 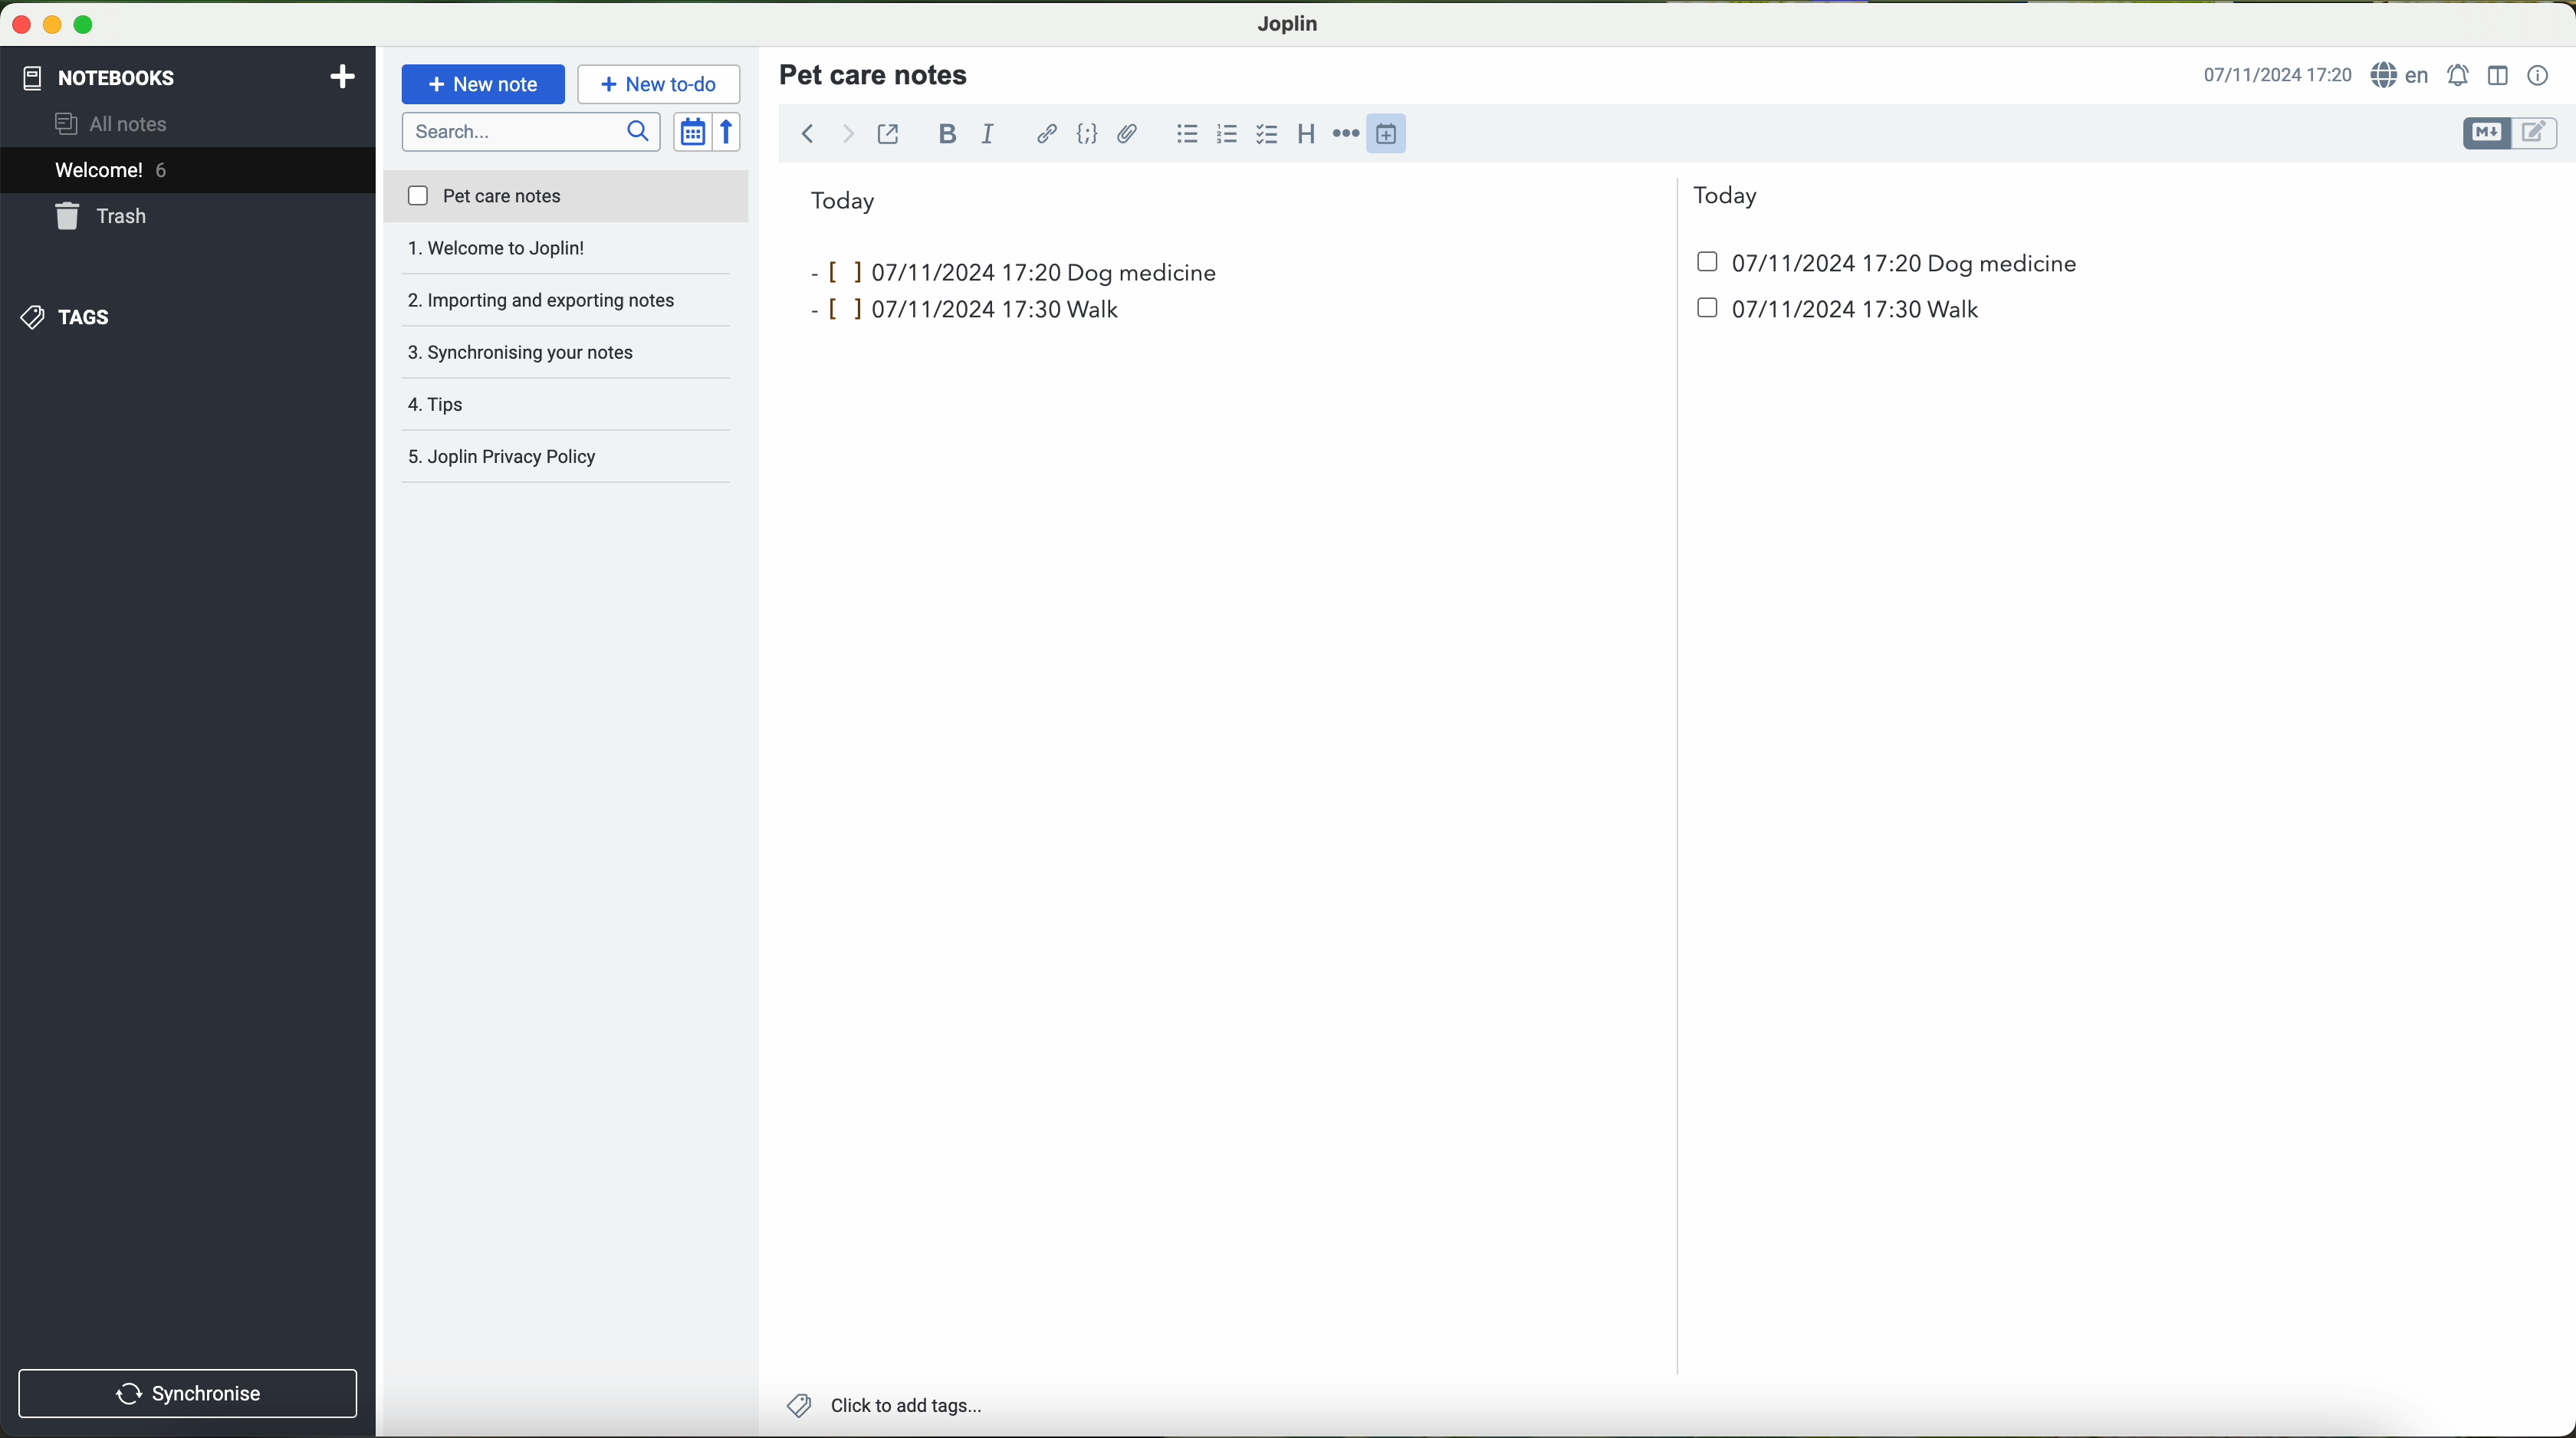 What do you see at coordinates (662, 85) in the screenshot?
I see `cursor on new to-do button ` at bounding box center [662, 85].